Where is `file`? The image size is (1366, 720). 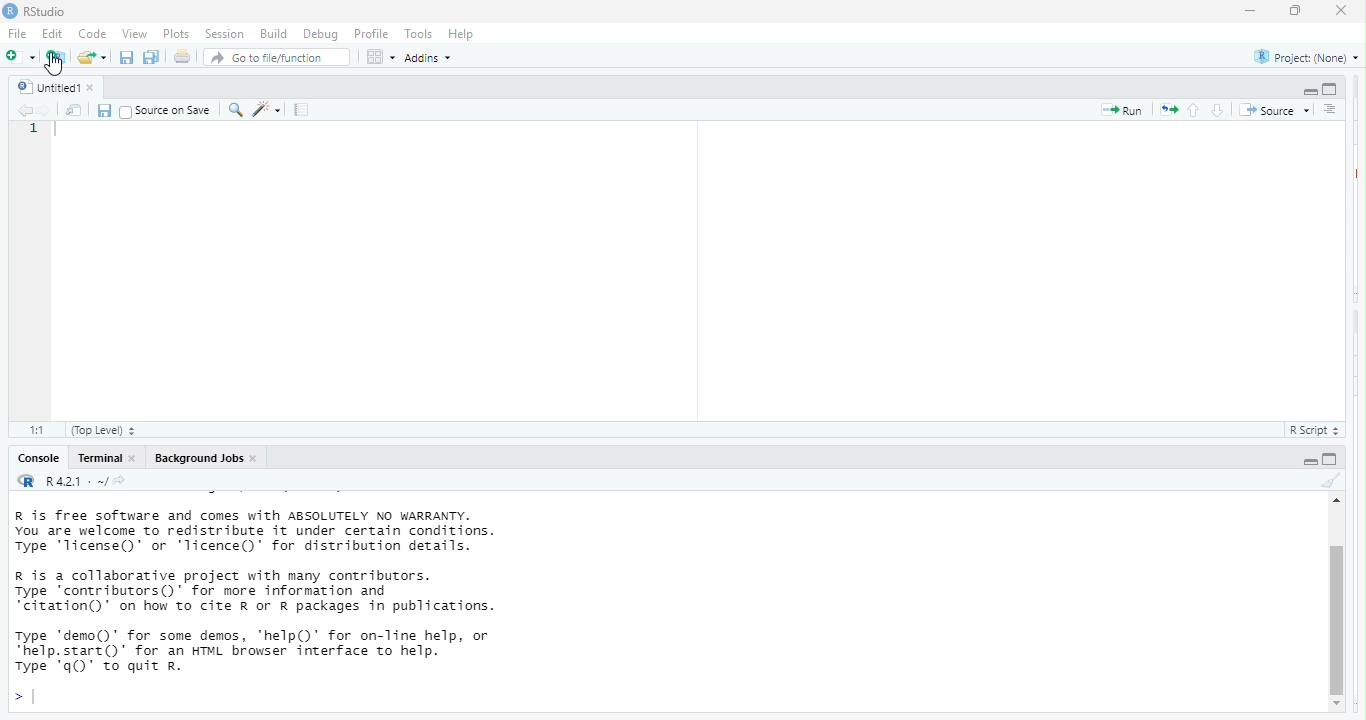 file is located at coordinates (20, 35).